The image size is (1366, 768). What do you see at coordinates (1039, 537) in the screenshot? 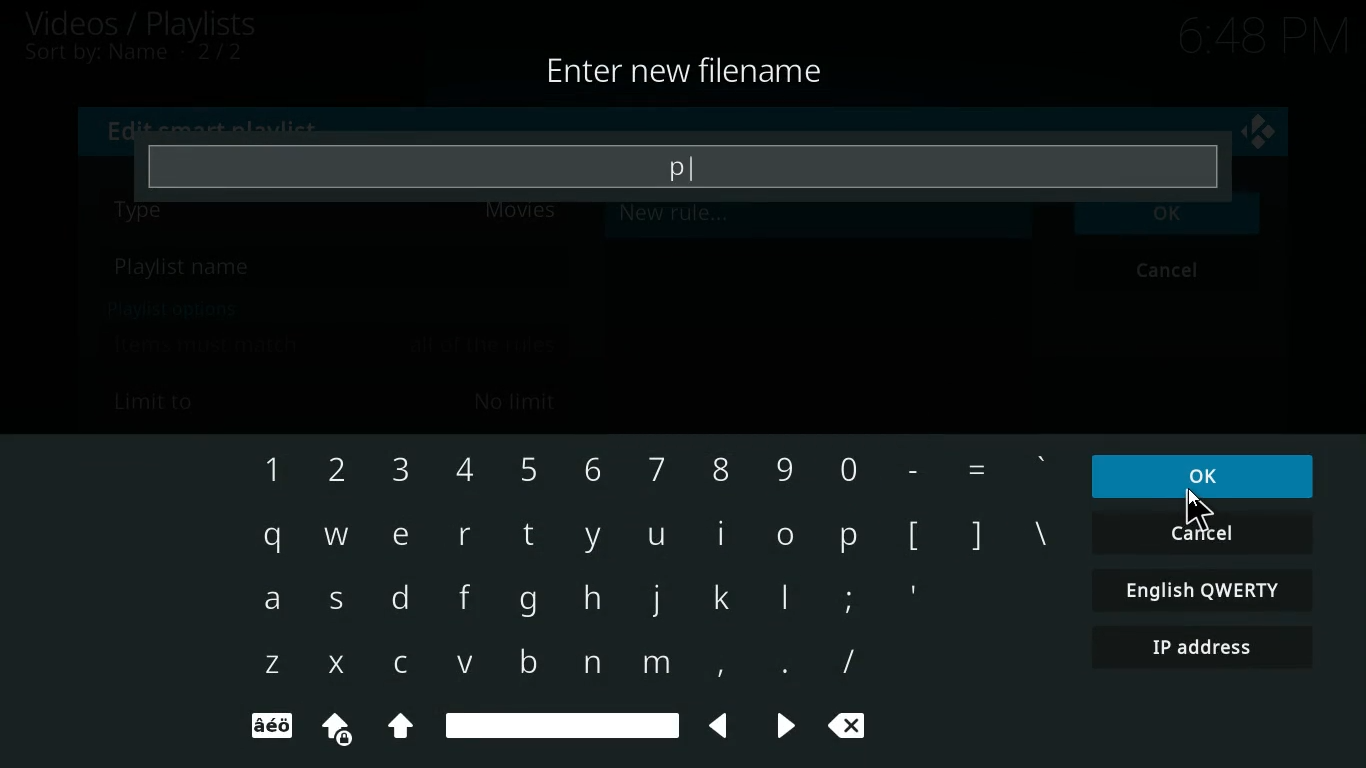
I see `\` at bounding box center [1039, 537].